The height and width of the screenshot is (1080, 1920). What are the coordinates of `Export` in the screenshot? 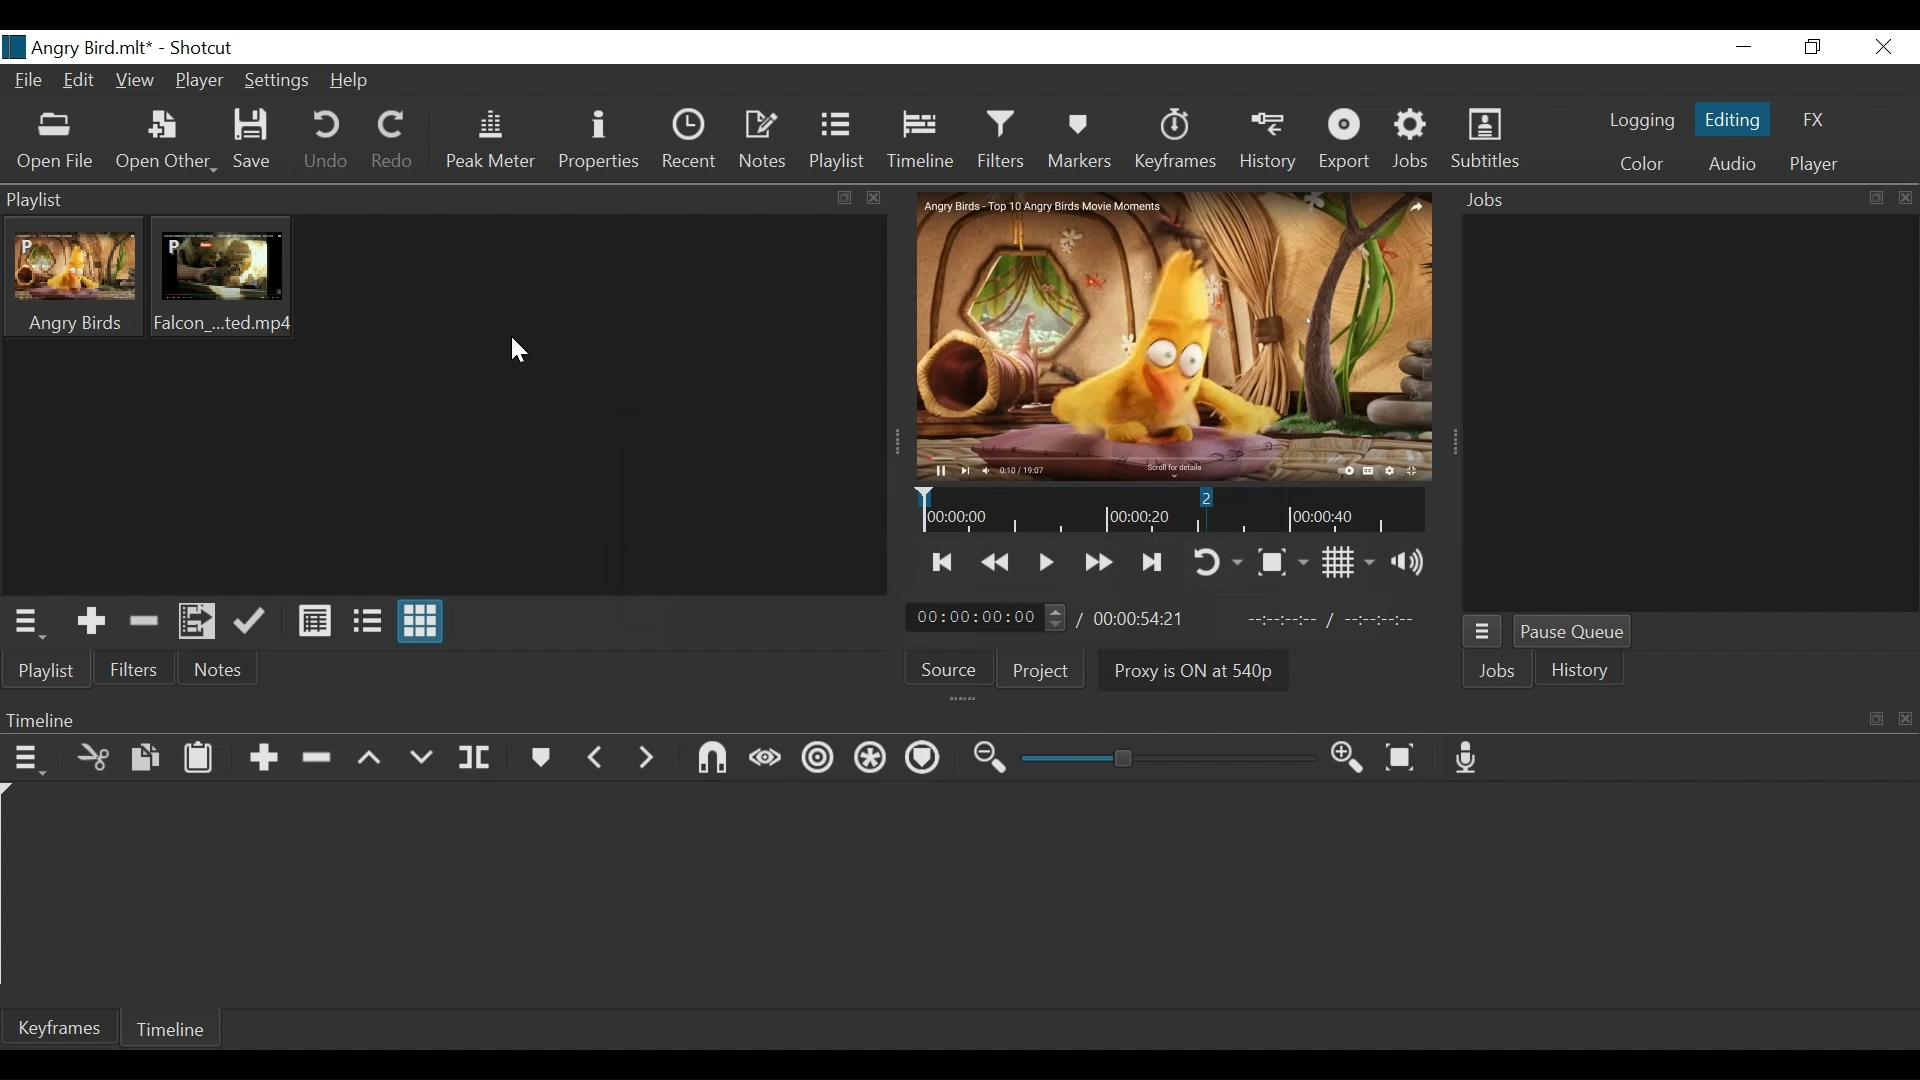 It's located at (1346, 140).